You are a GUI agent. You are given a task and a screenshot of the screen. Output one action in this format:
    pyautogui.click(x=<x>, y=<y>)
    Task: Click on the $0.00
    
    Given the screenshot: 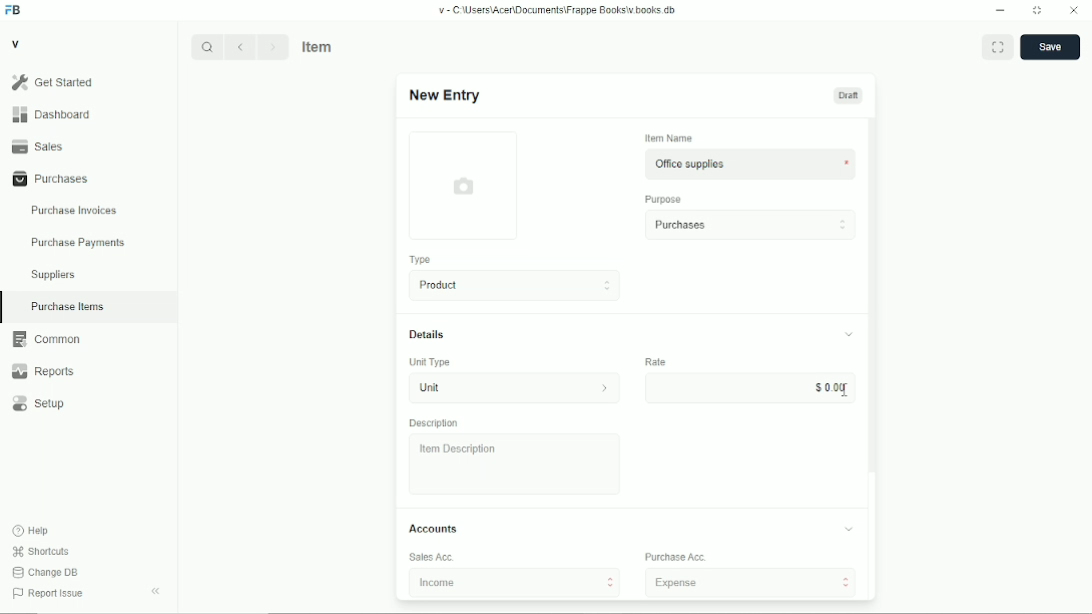 What is the action you would take?
    pyautogui.click(x=750, y=387)
    